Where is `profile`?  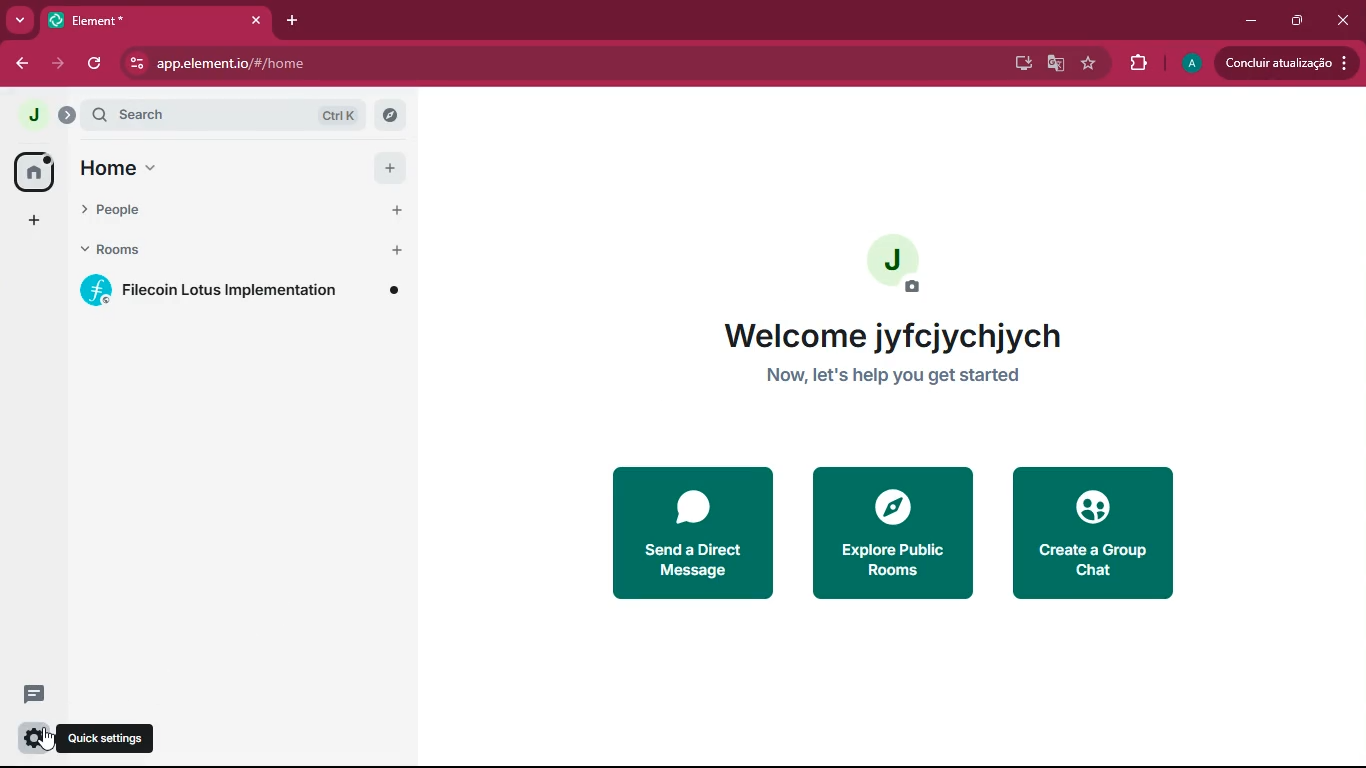
profile is located at coordinates (1187, 63).